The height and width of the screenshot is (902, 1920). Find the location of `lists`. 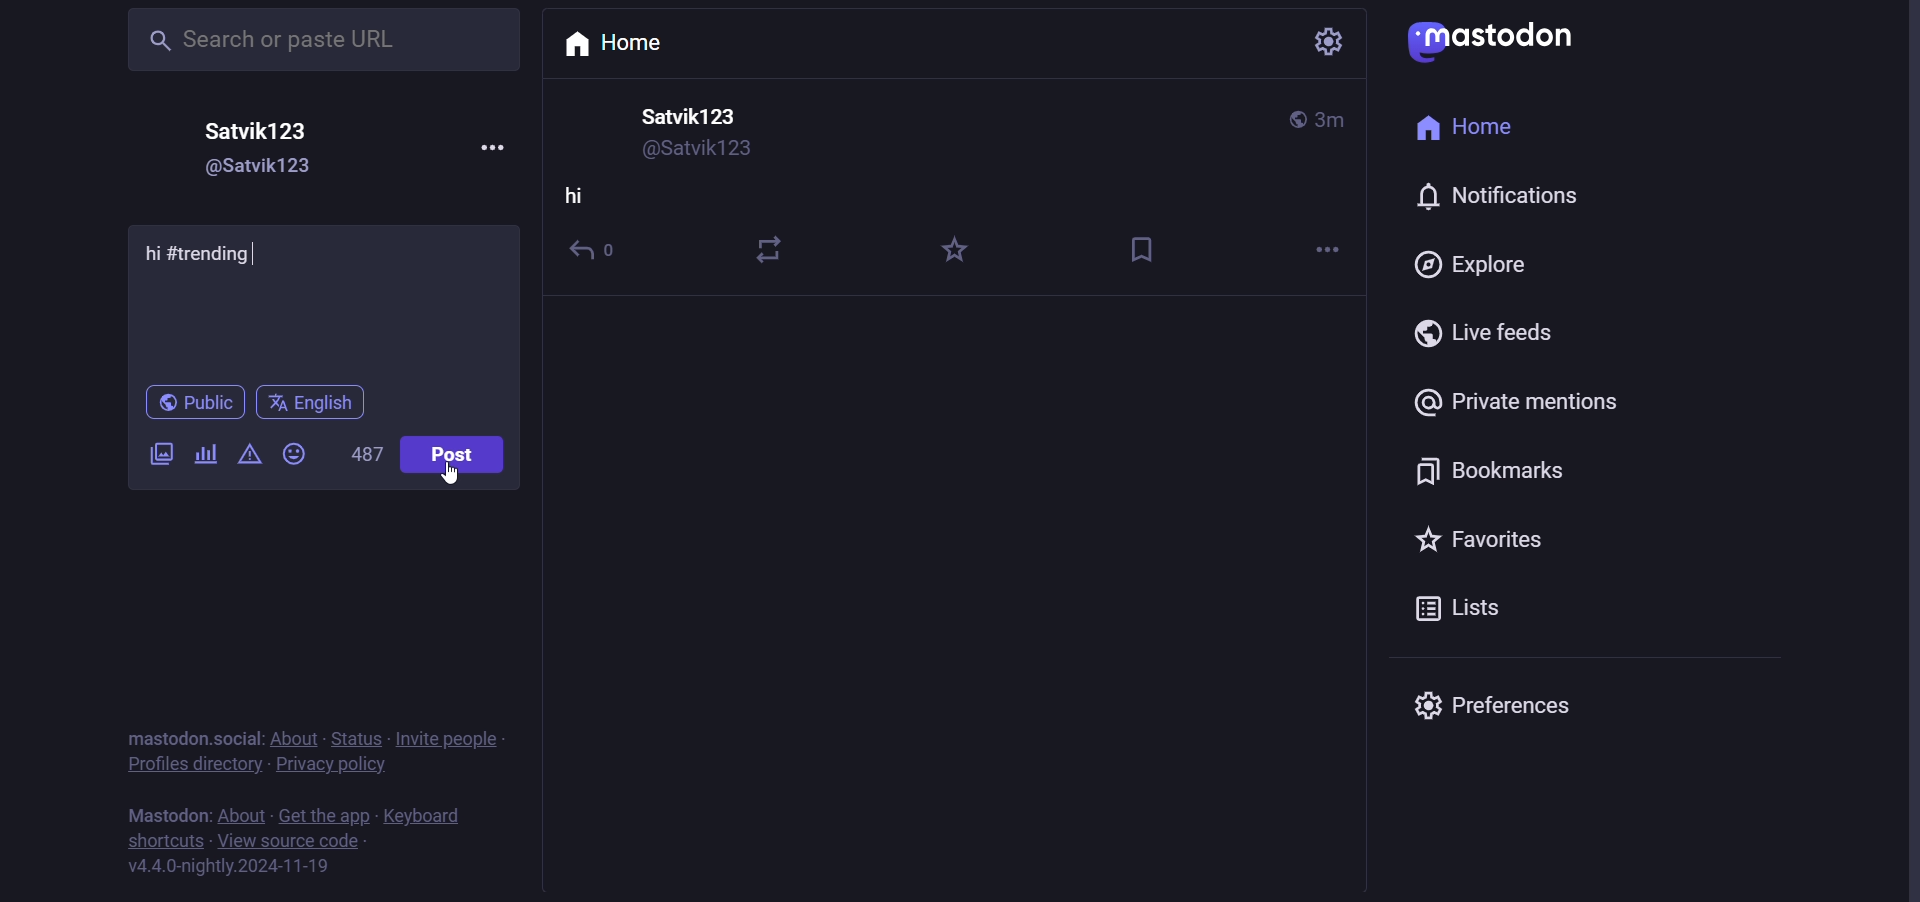

lists is located at coordinates (1454, 613).